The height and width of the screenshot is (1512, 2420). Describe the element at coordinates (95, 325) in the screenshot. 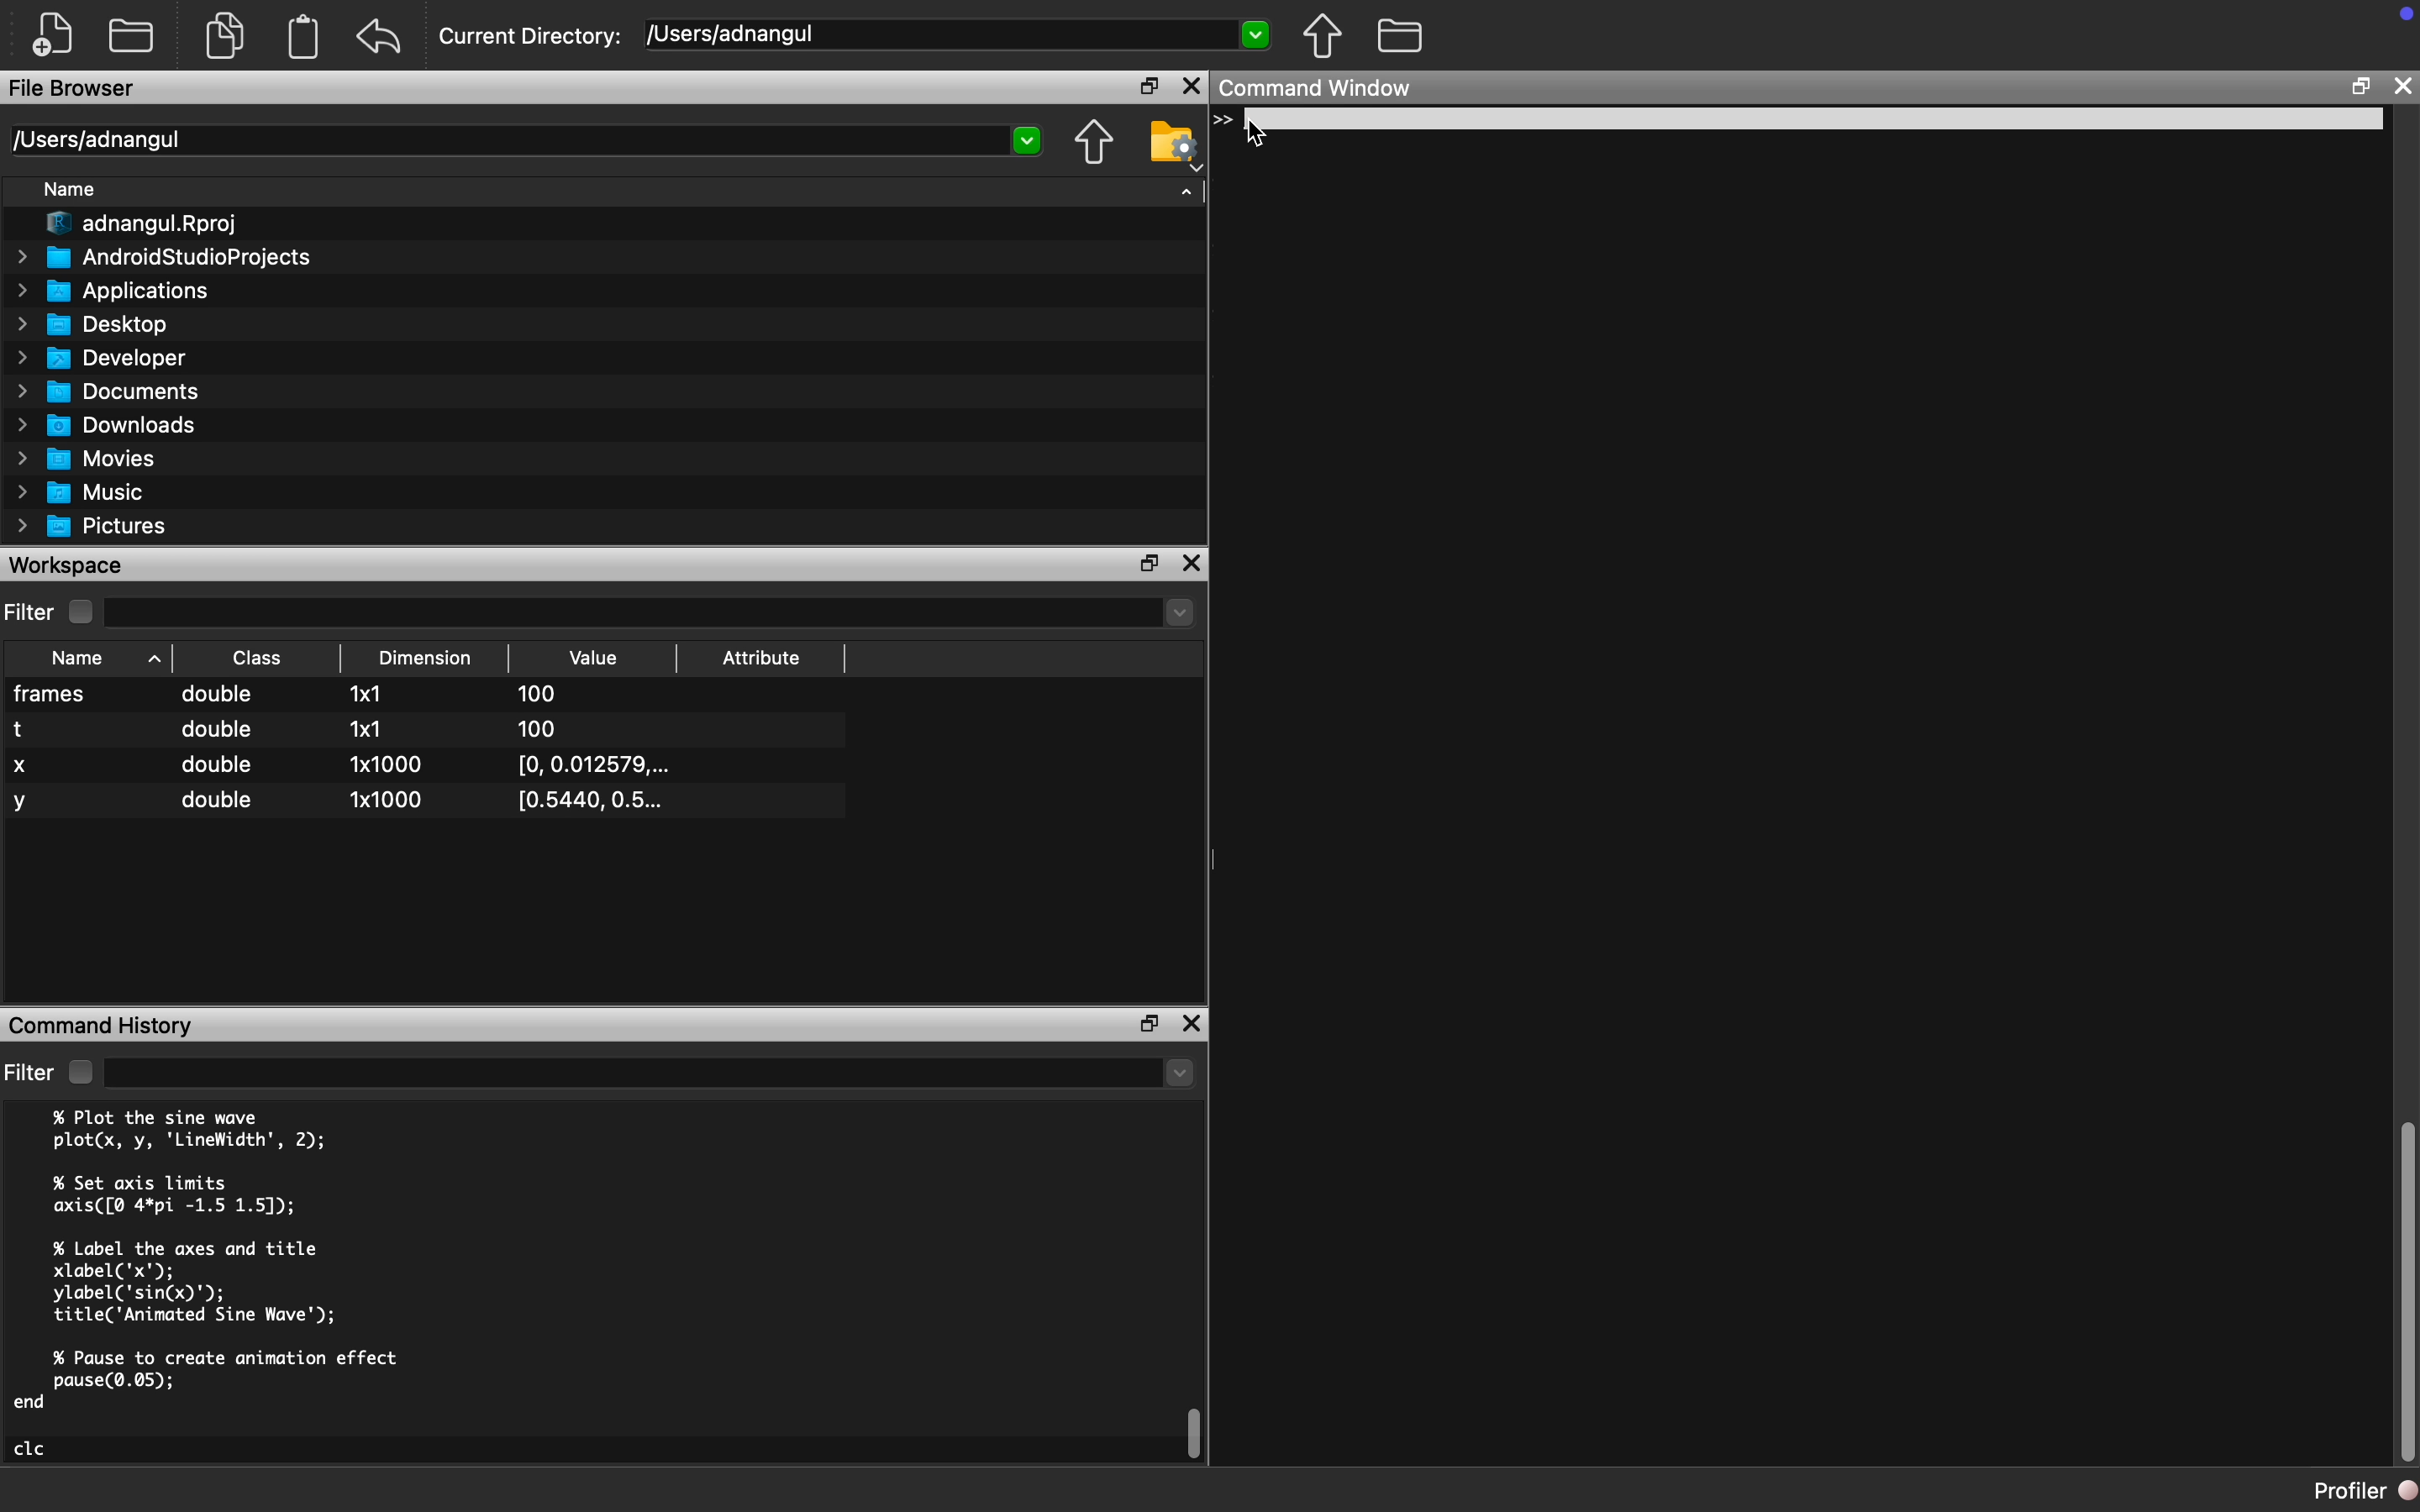

I see `Desktop` at that location.